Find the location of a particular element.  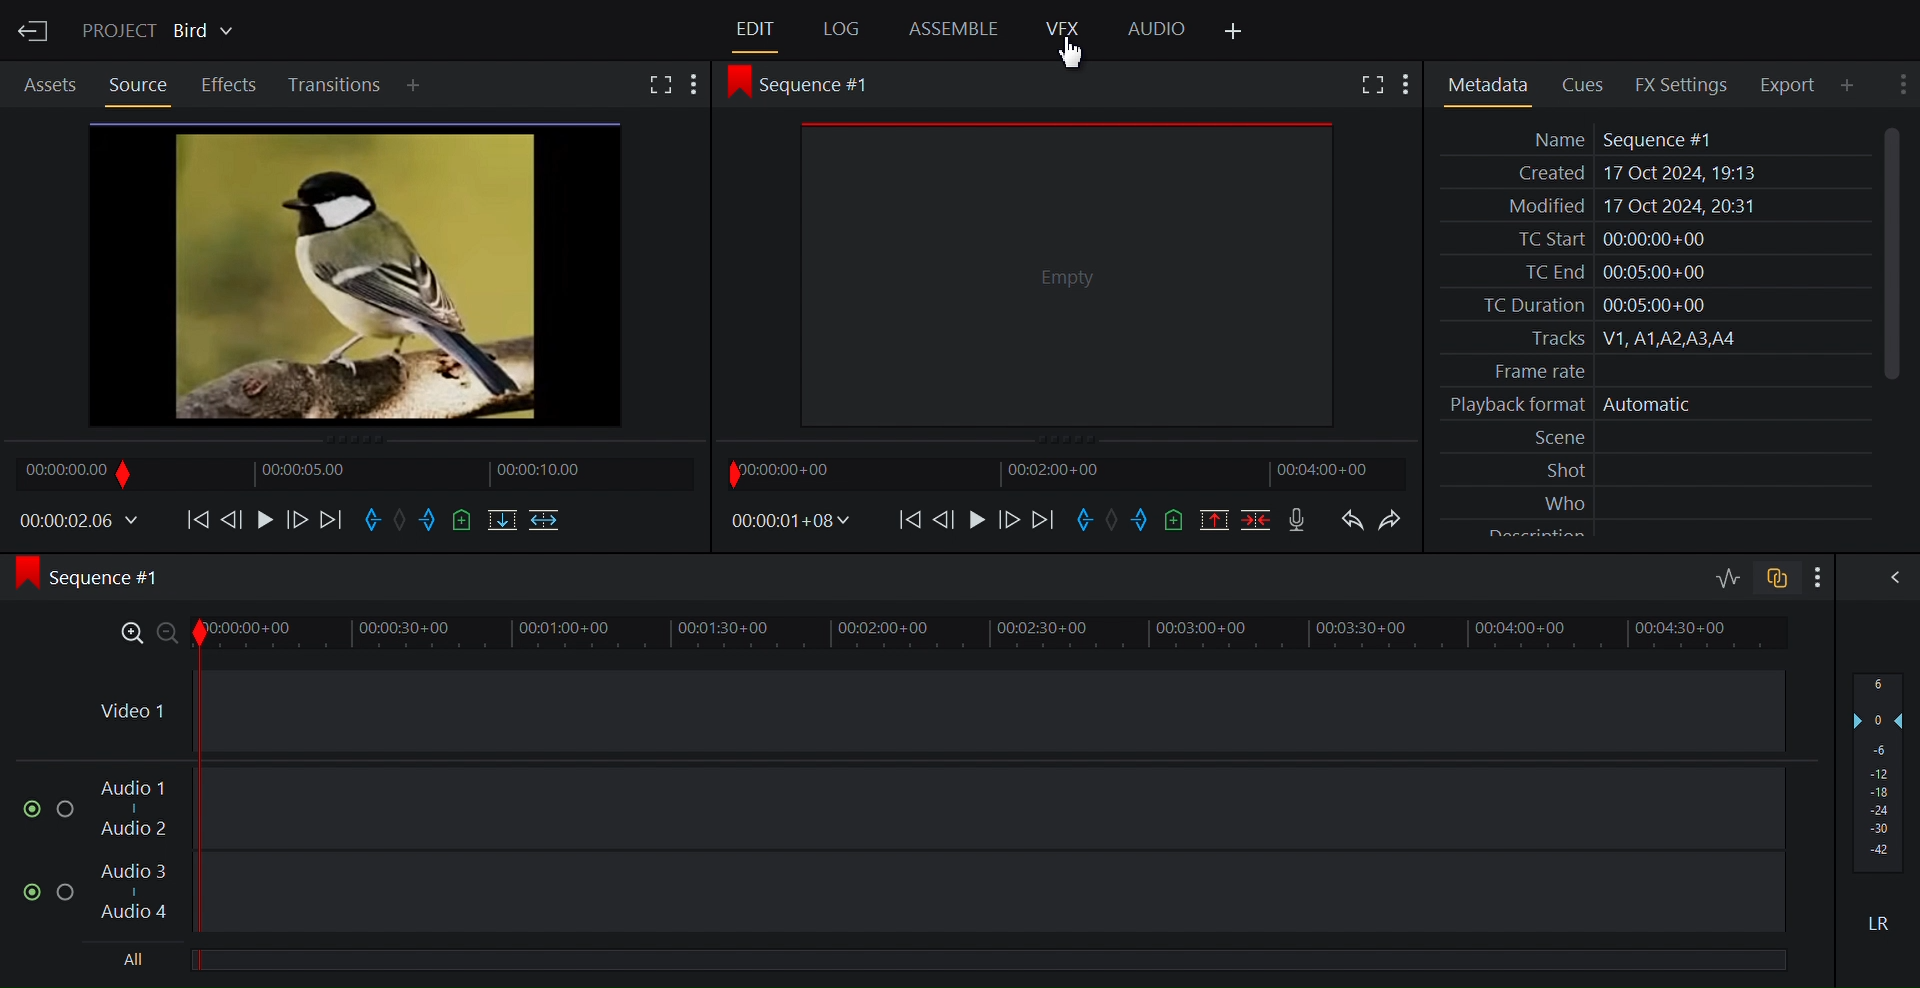

Mark out is located at coordinates (1142, 522).